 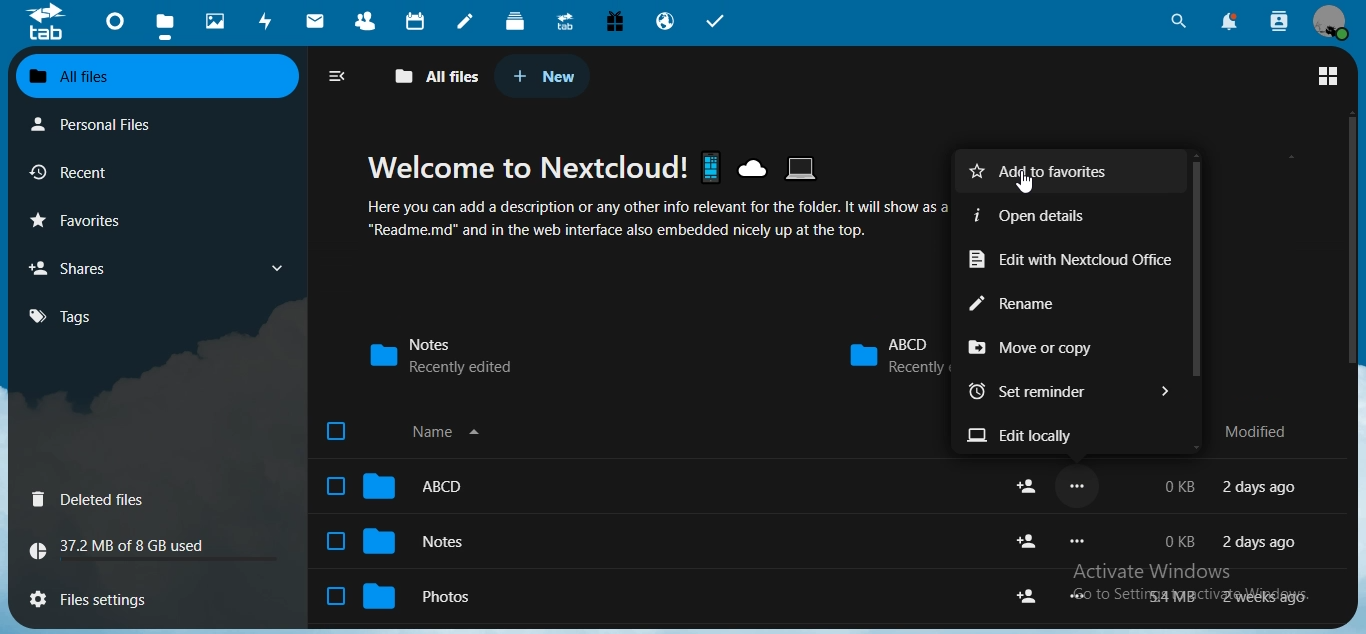 I want to click on activity, so click(x=267, y=20).